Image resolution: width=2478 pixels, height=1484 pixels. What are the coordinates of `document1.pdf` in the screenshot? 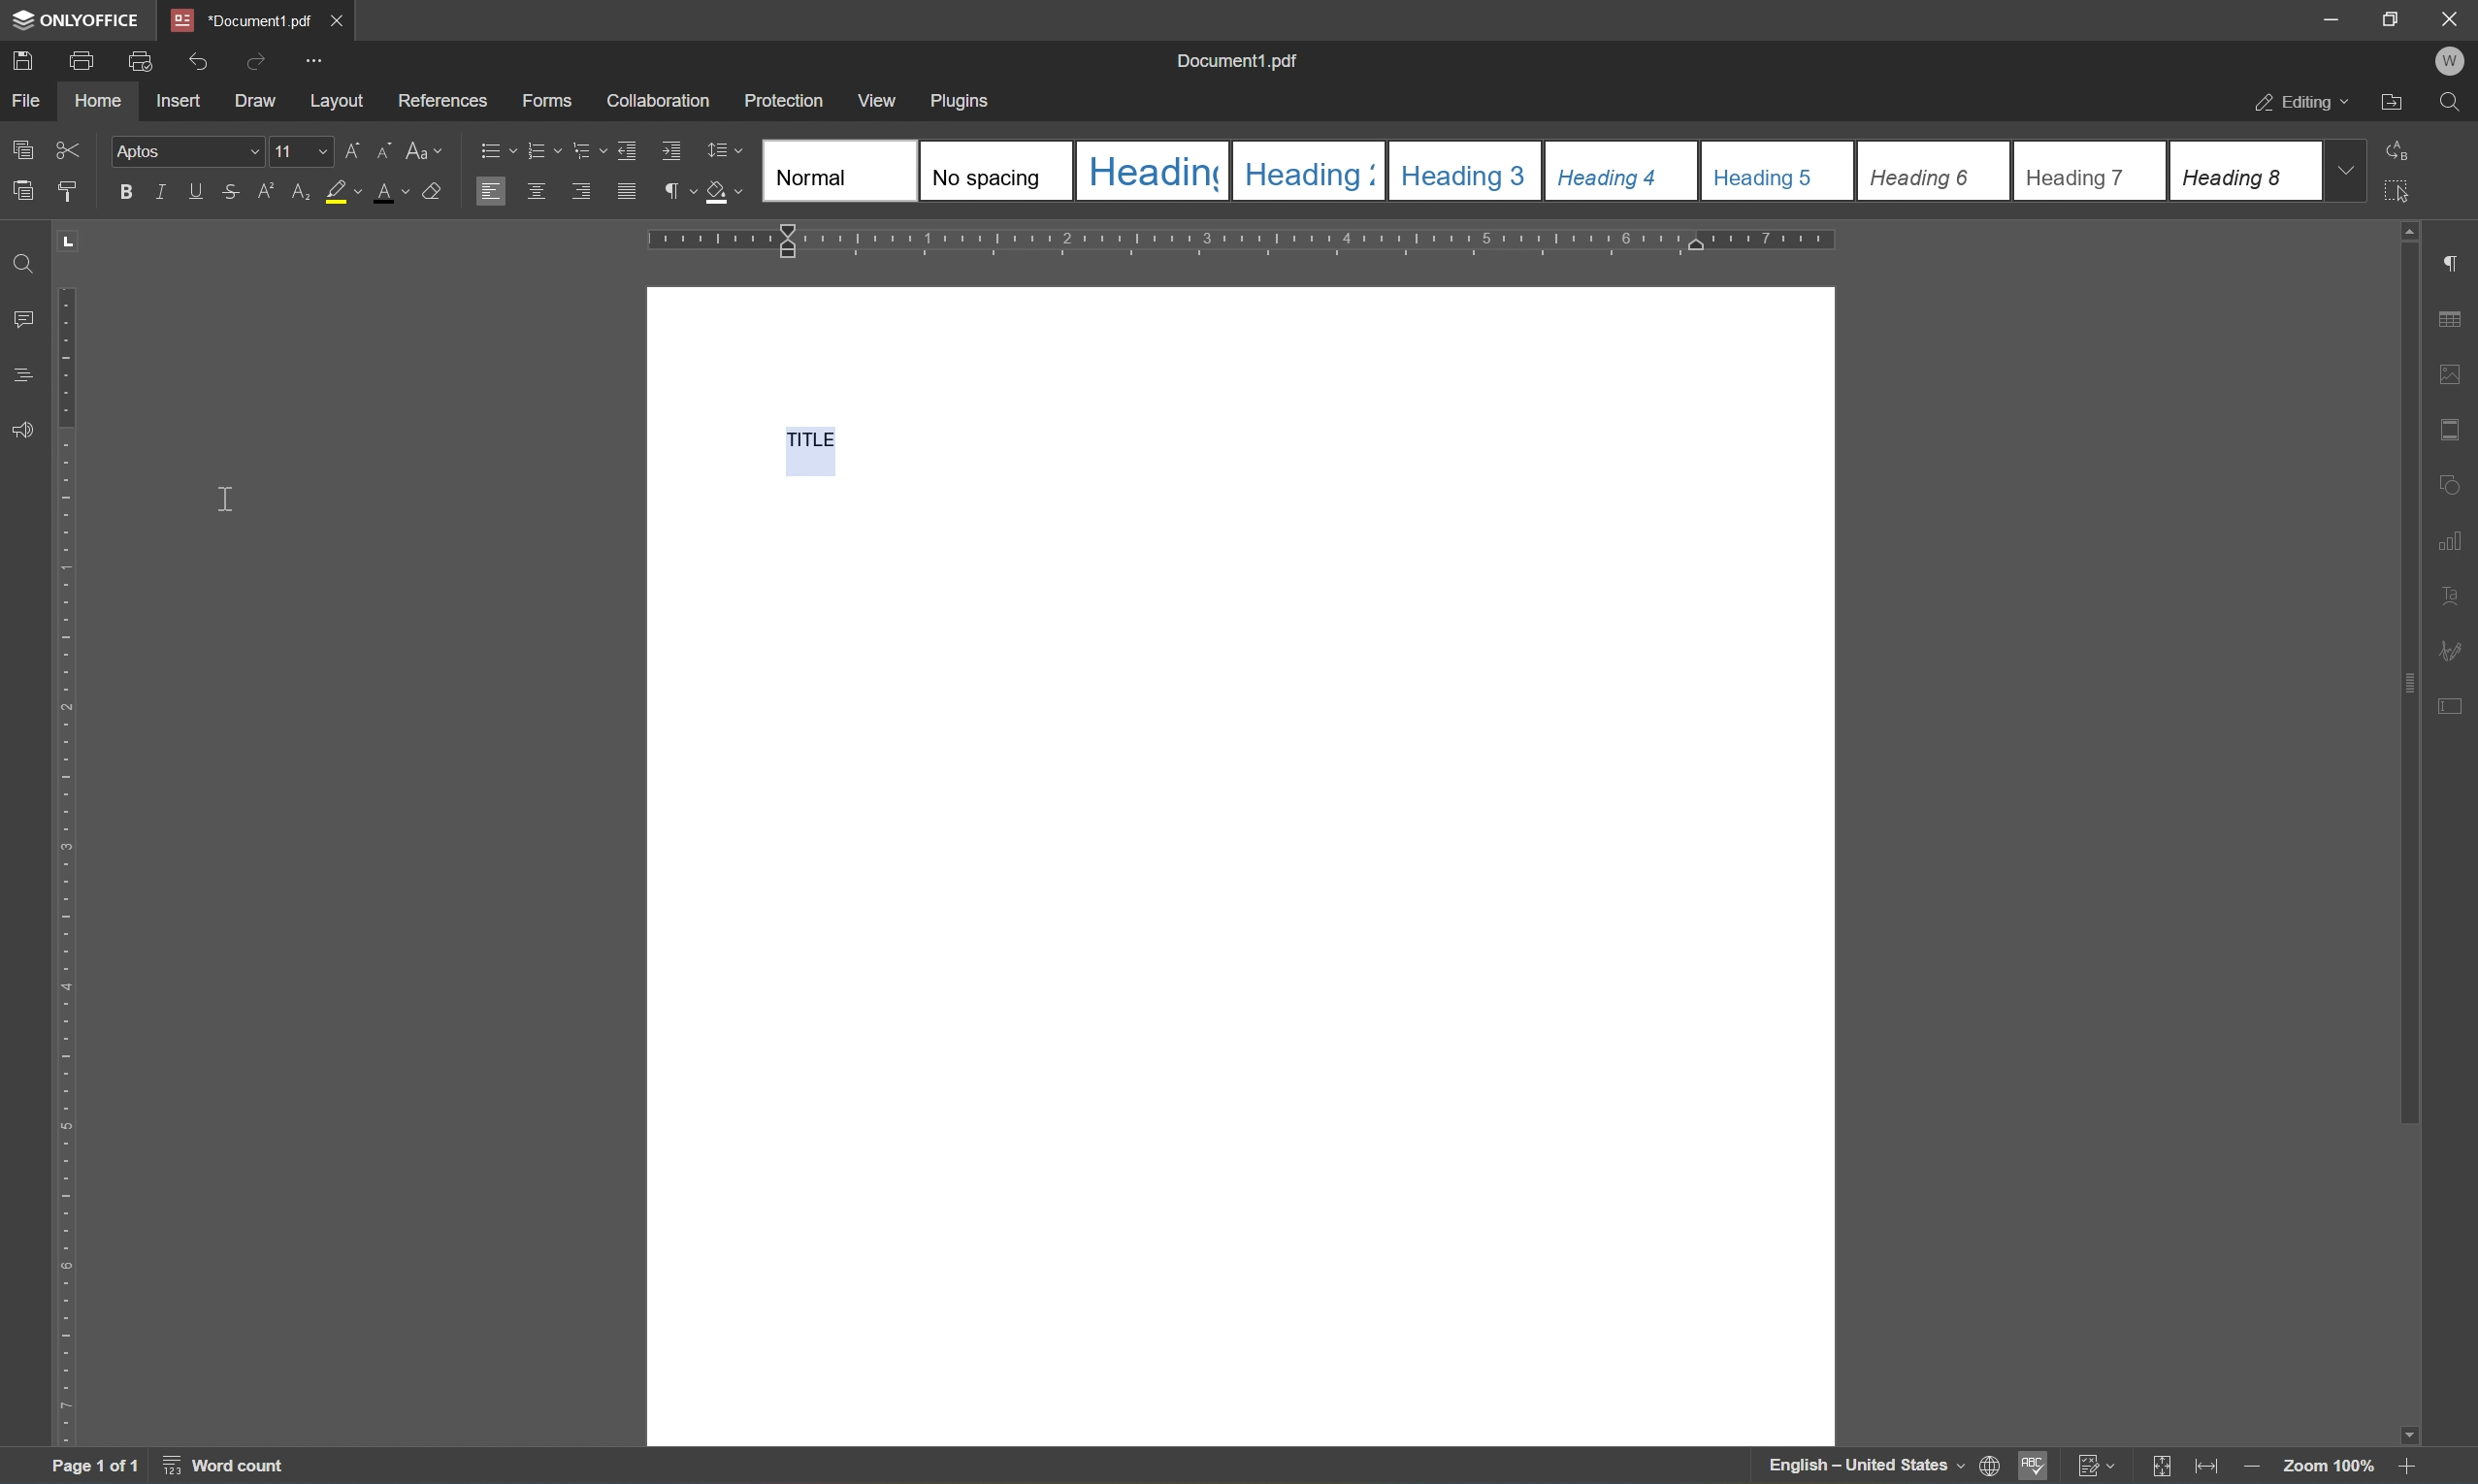 It's located at (239, 21).